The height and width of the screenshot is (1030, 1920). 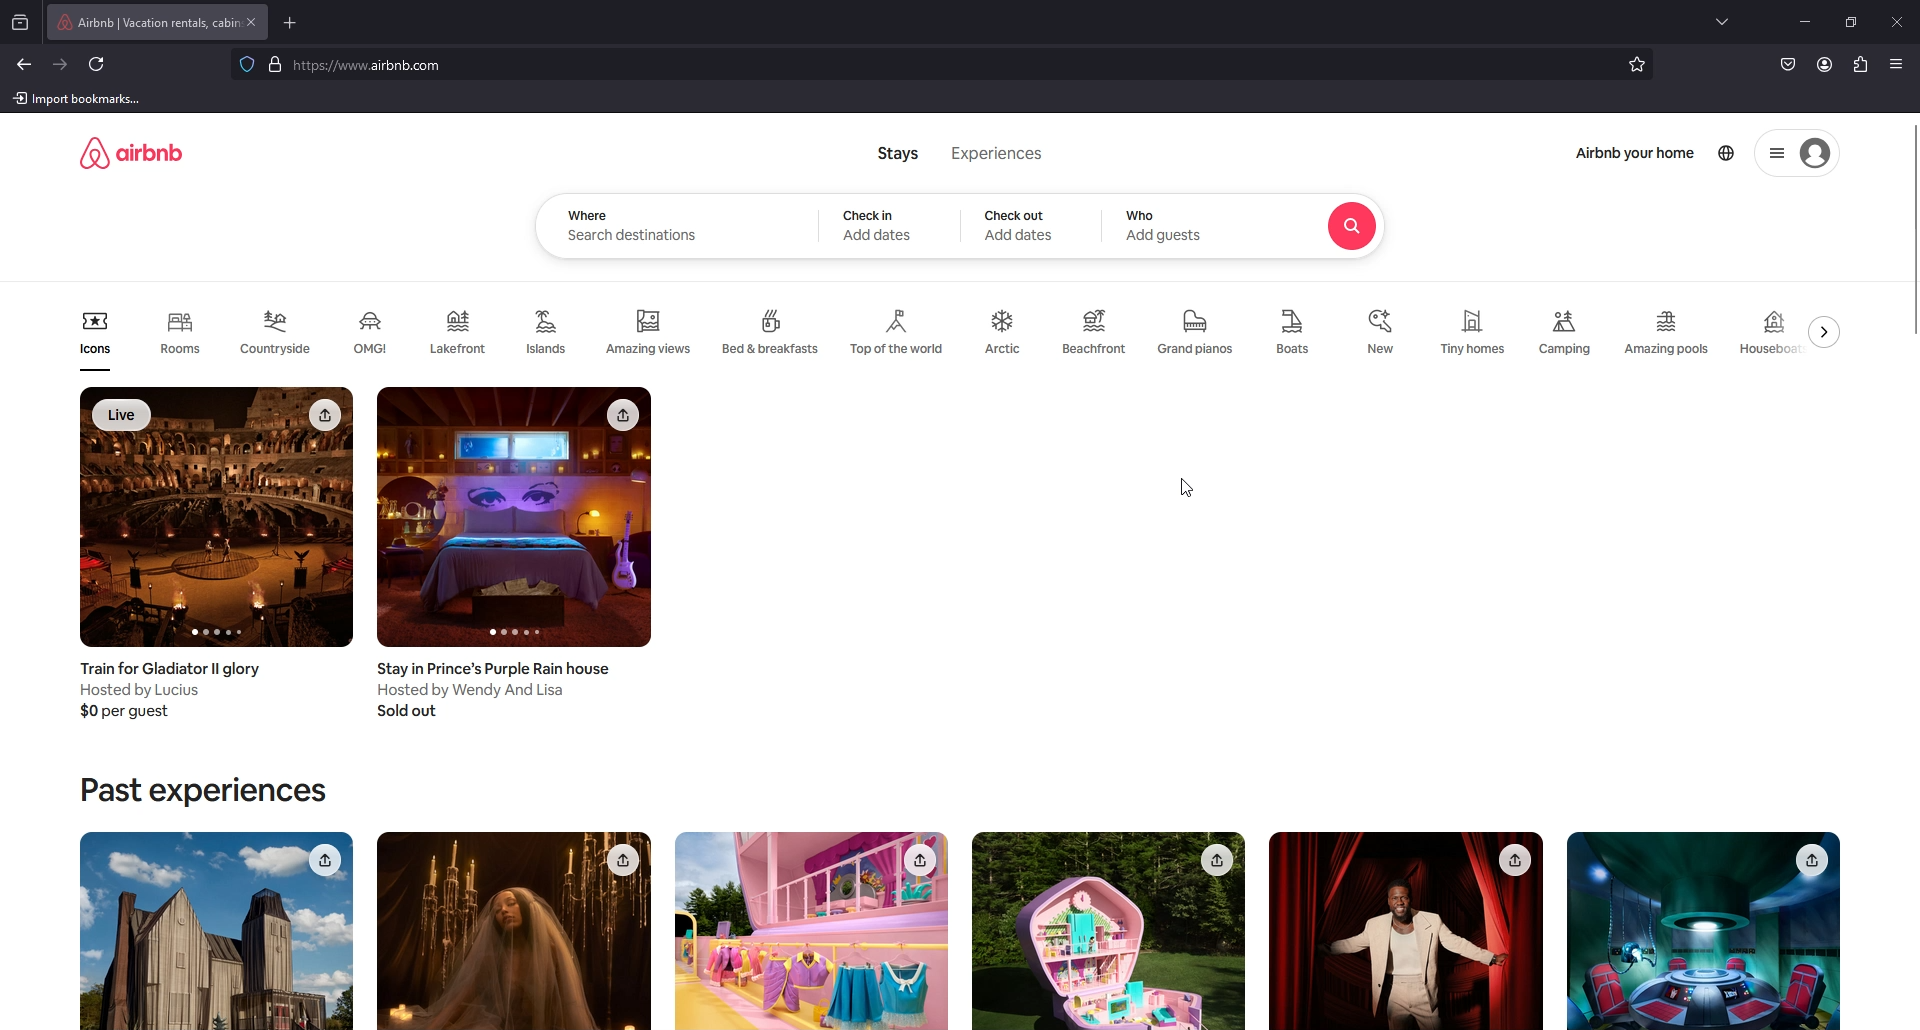 I want to click on cursor, so click(x=1192, y=488).